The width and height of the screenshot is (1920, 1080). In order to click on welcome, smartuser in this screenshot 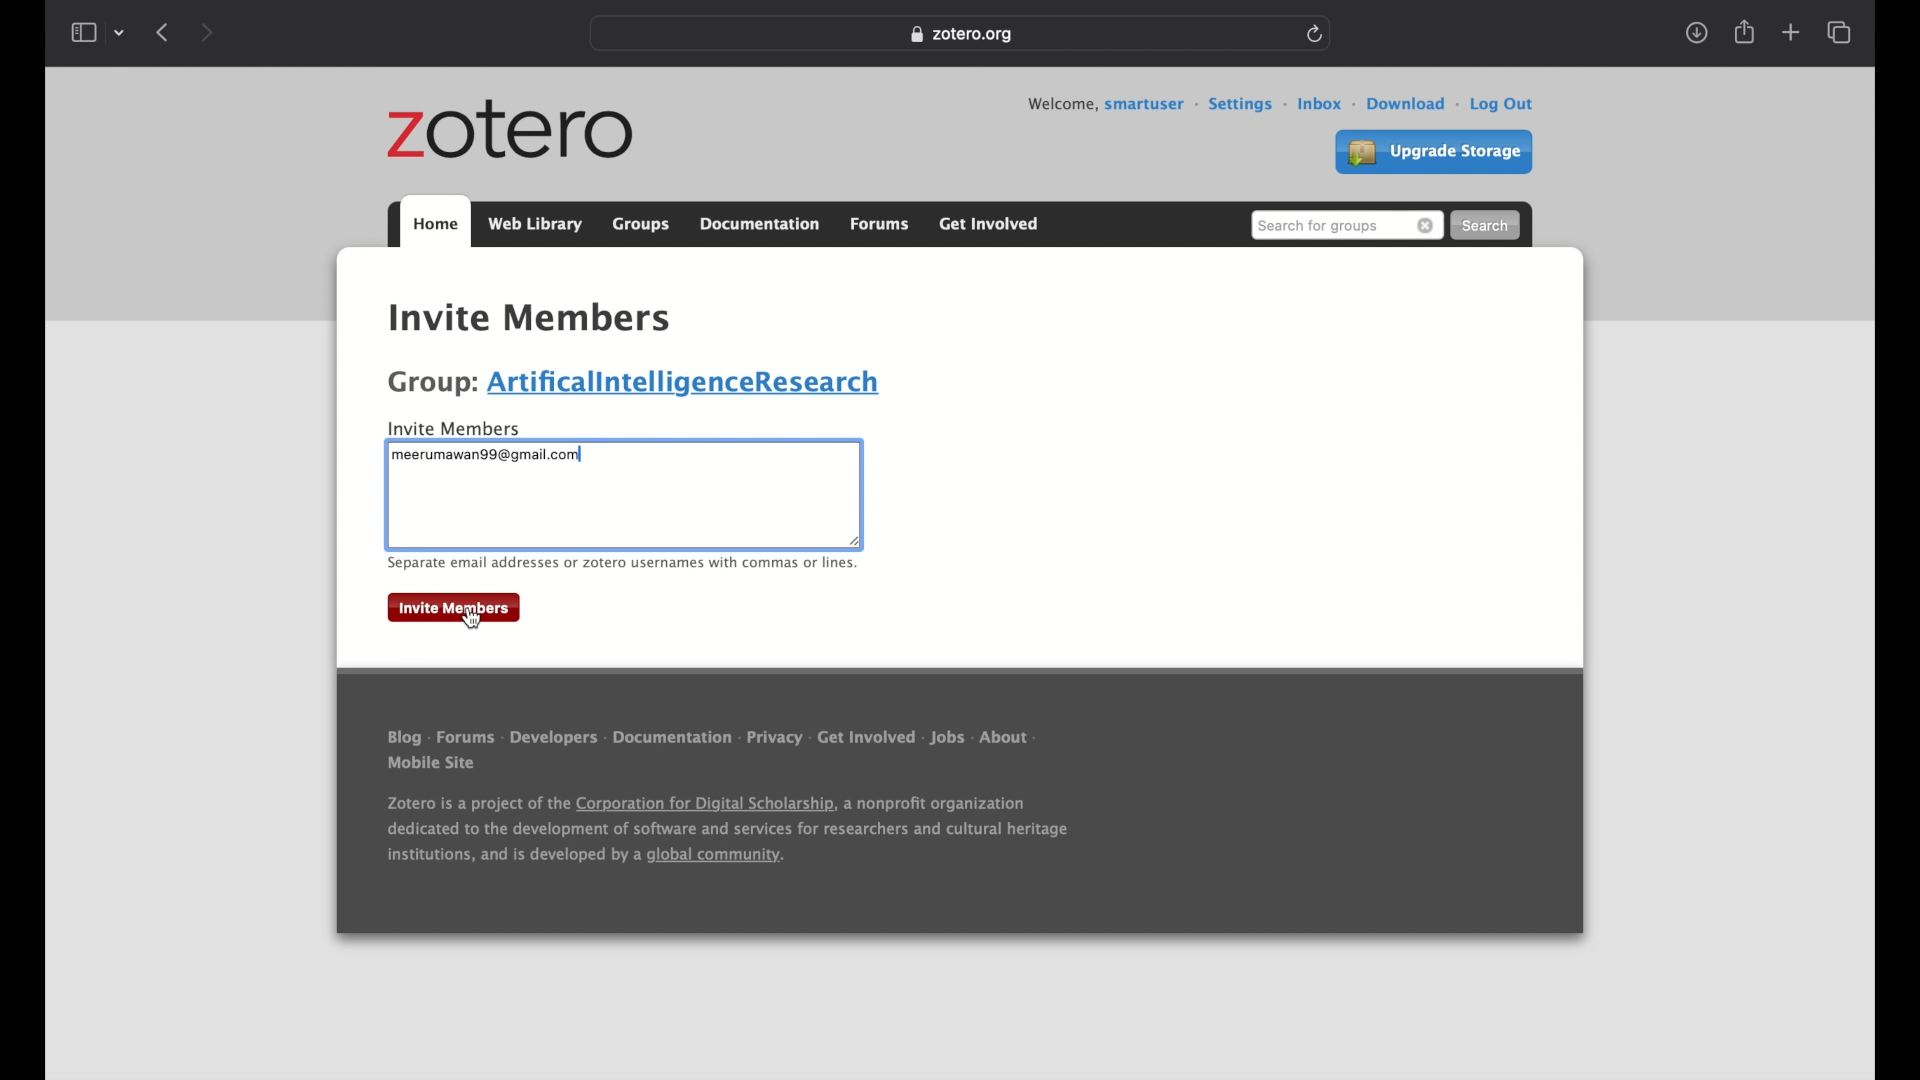, I will do `click(1113, 105)`.